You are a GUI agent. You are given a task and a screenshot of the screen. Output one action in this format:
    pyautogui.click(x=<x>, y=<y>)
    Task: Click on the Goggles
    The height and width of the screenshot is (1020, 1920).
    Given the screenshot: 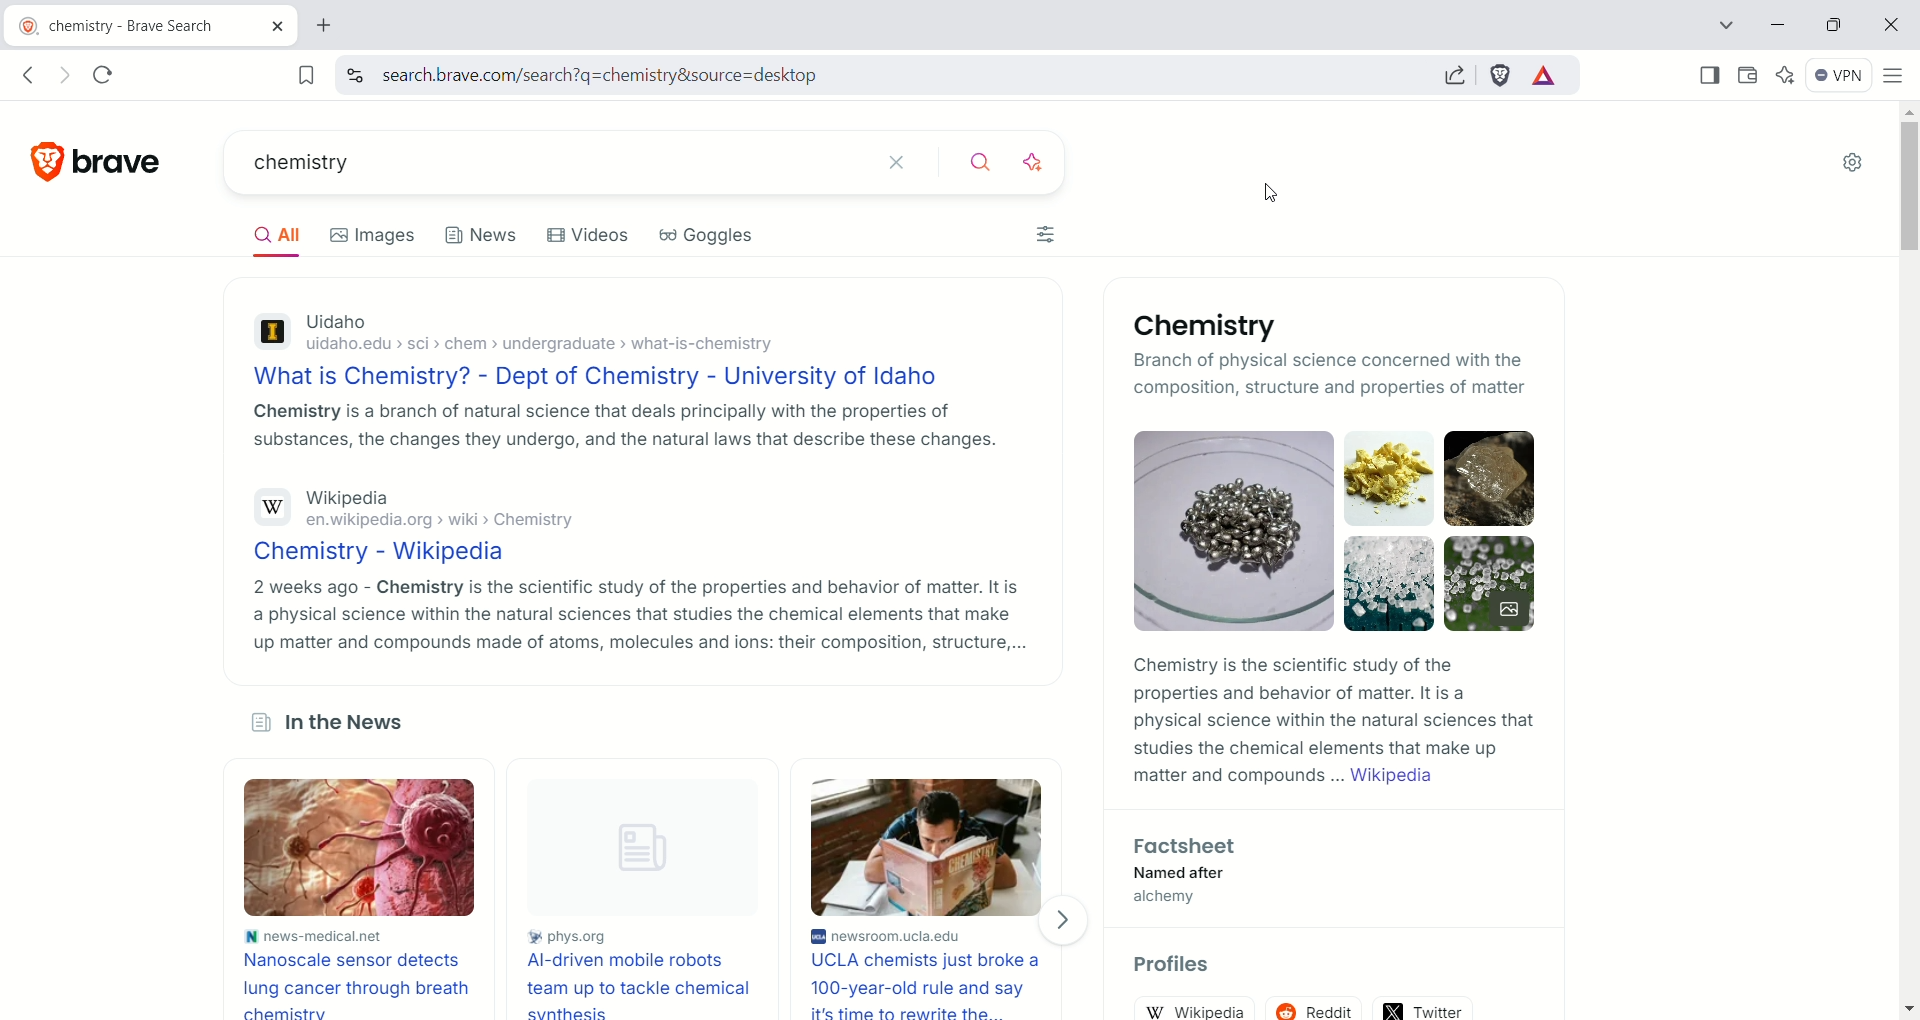 What is the action you would take?
    pyautogui.click(x=708, y=235)
    